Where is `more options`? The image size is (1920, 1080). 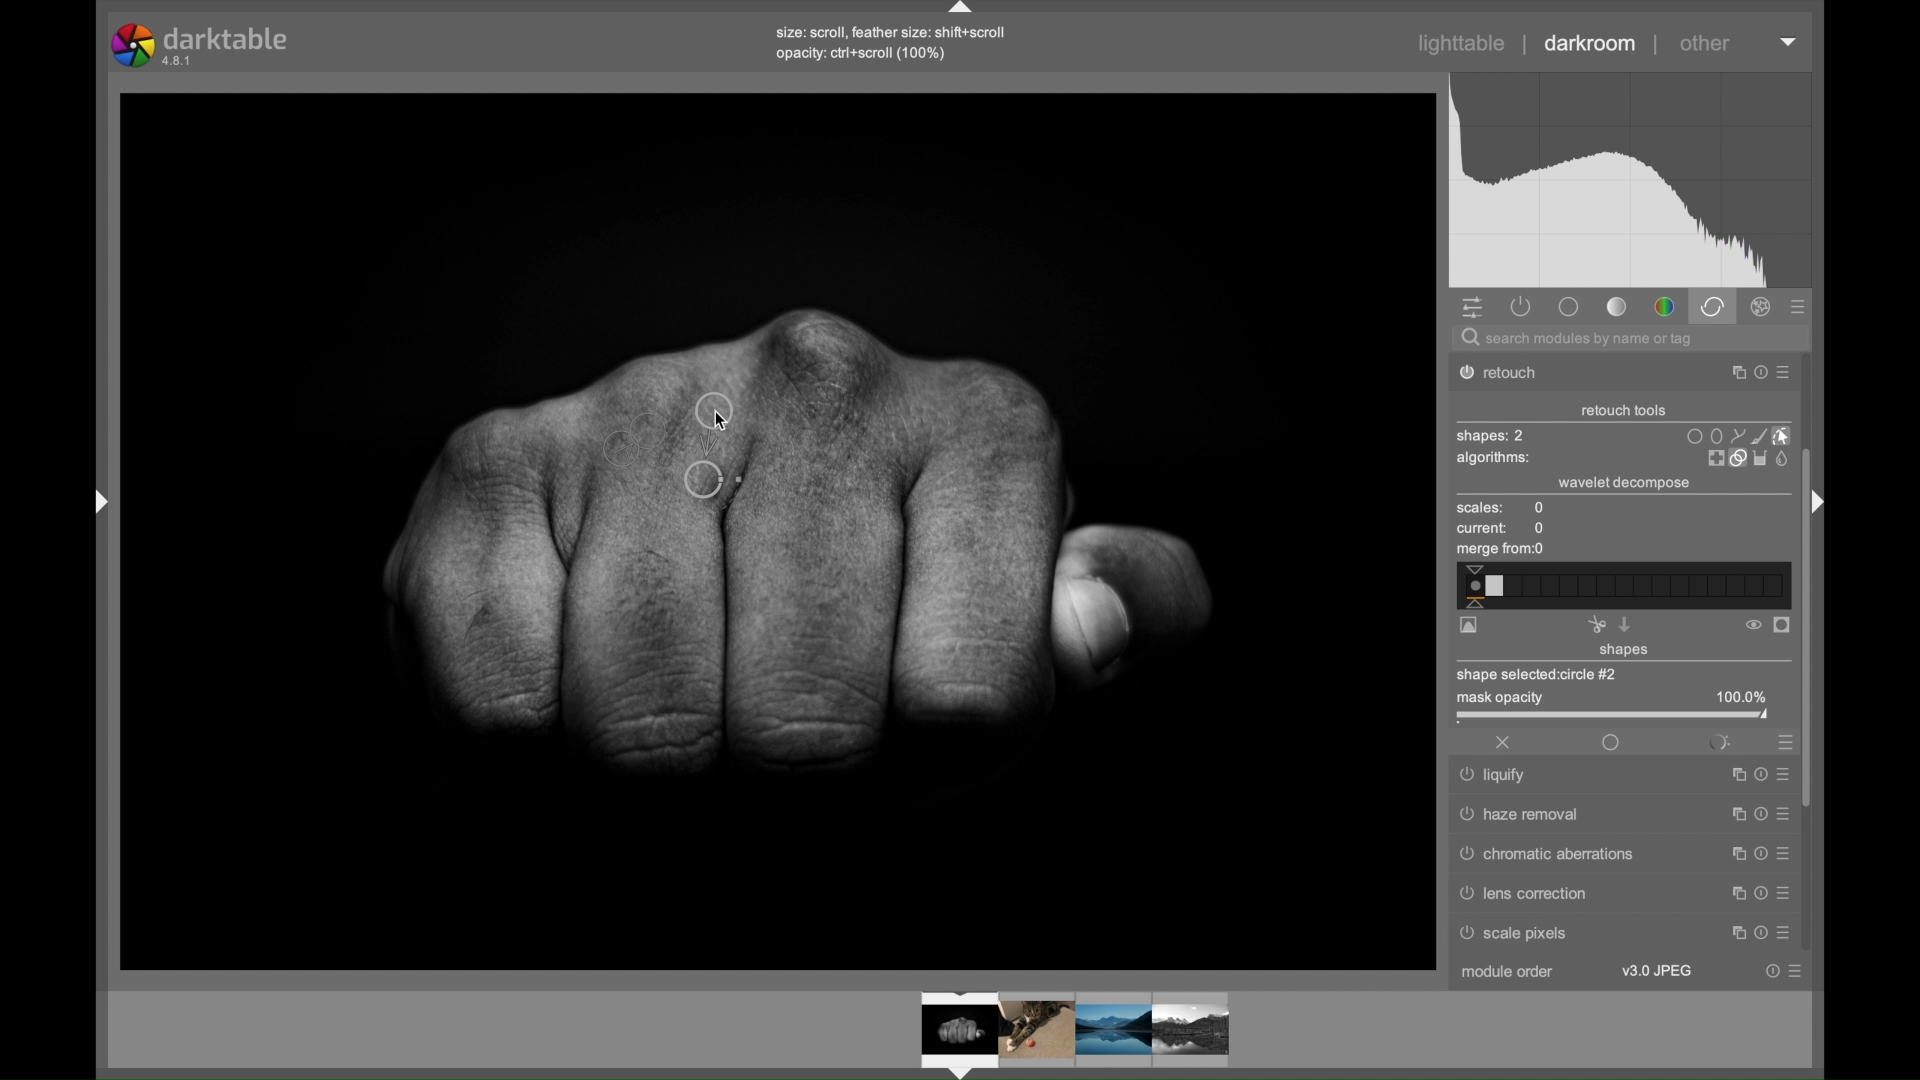 more options is located at coordinates (1784, 374).